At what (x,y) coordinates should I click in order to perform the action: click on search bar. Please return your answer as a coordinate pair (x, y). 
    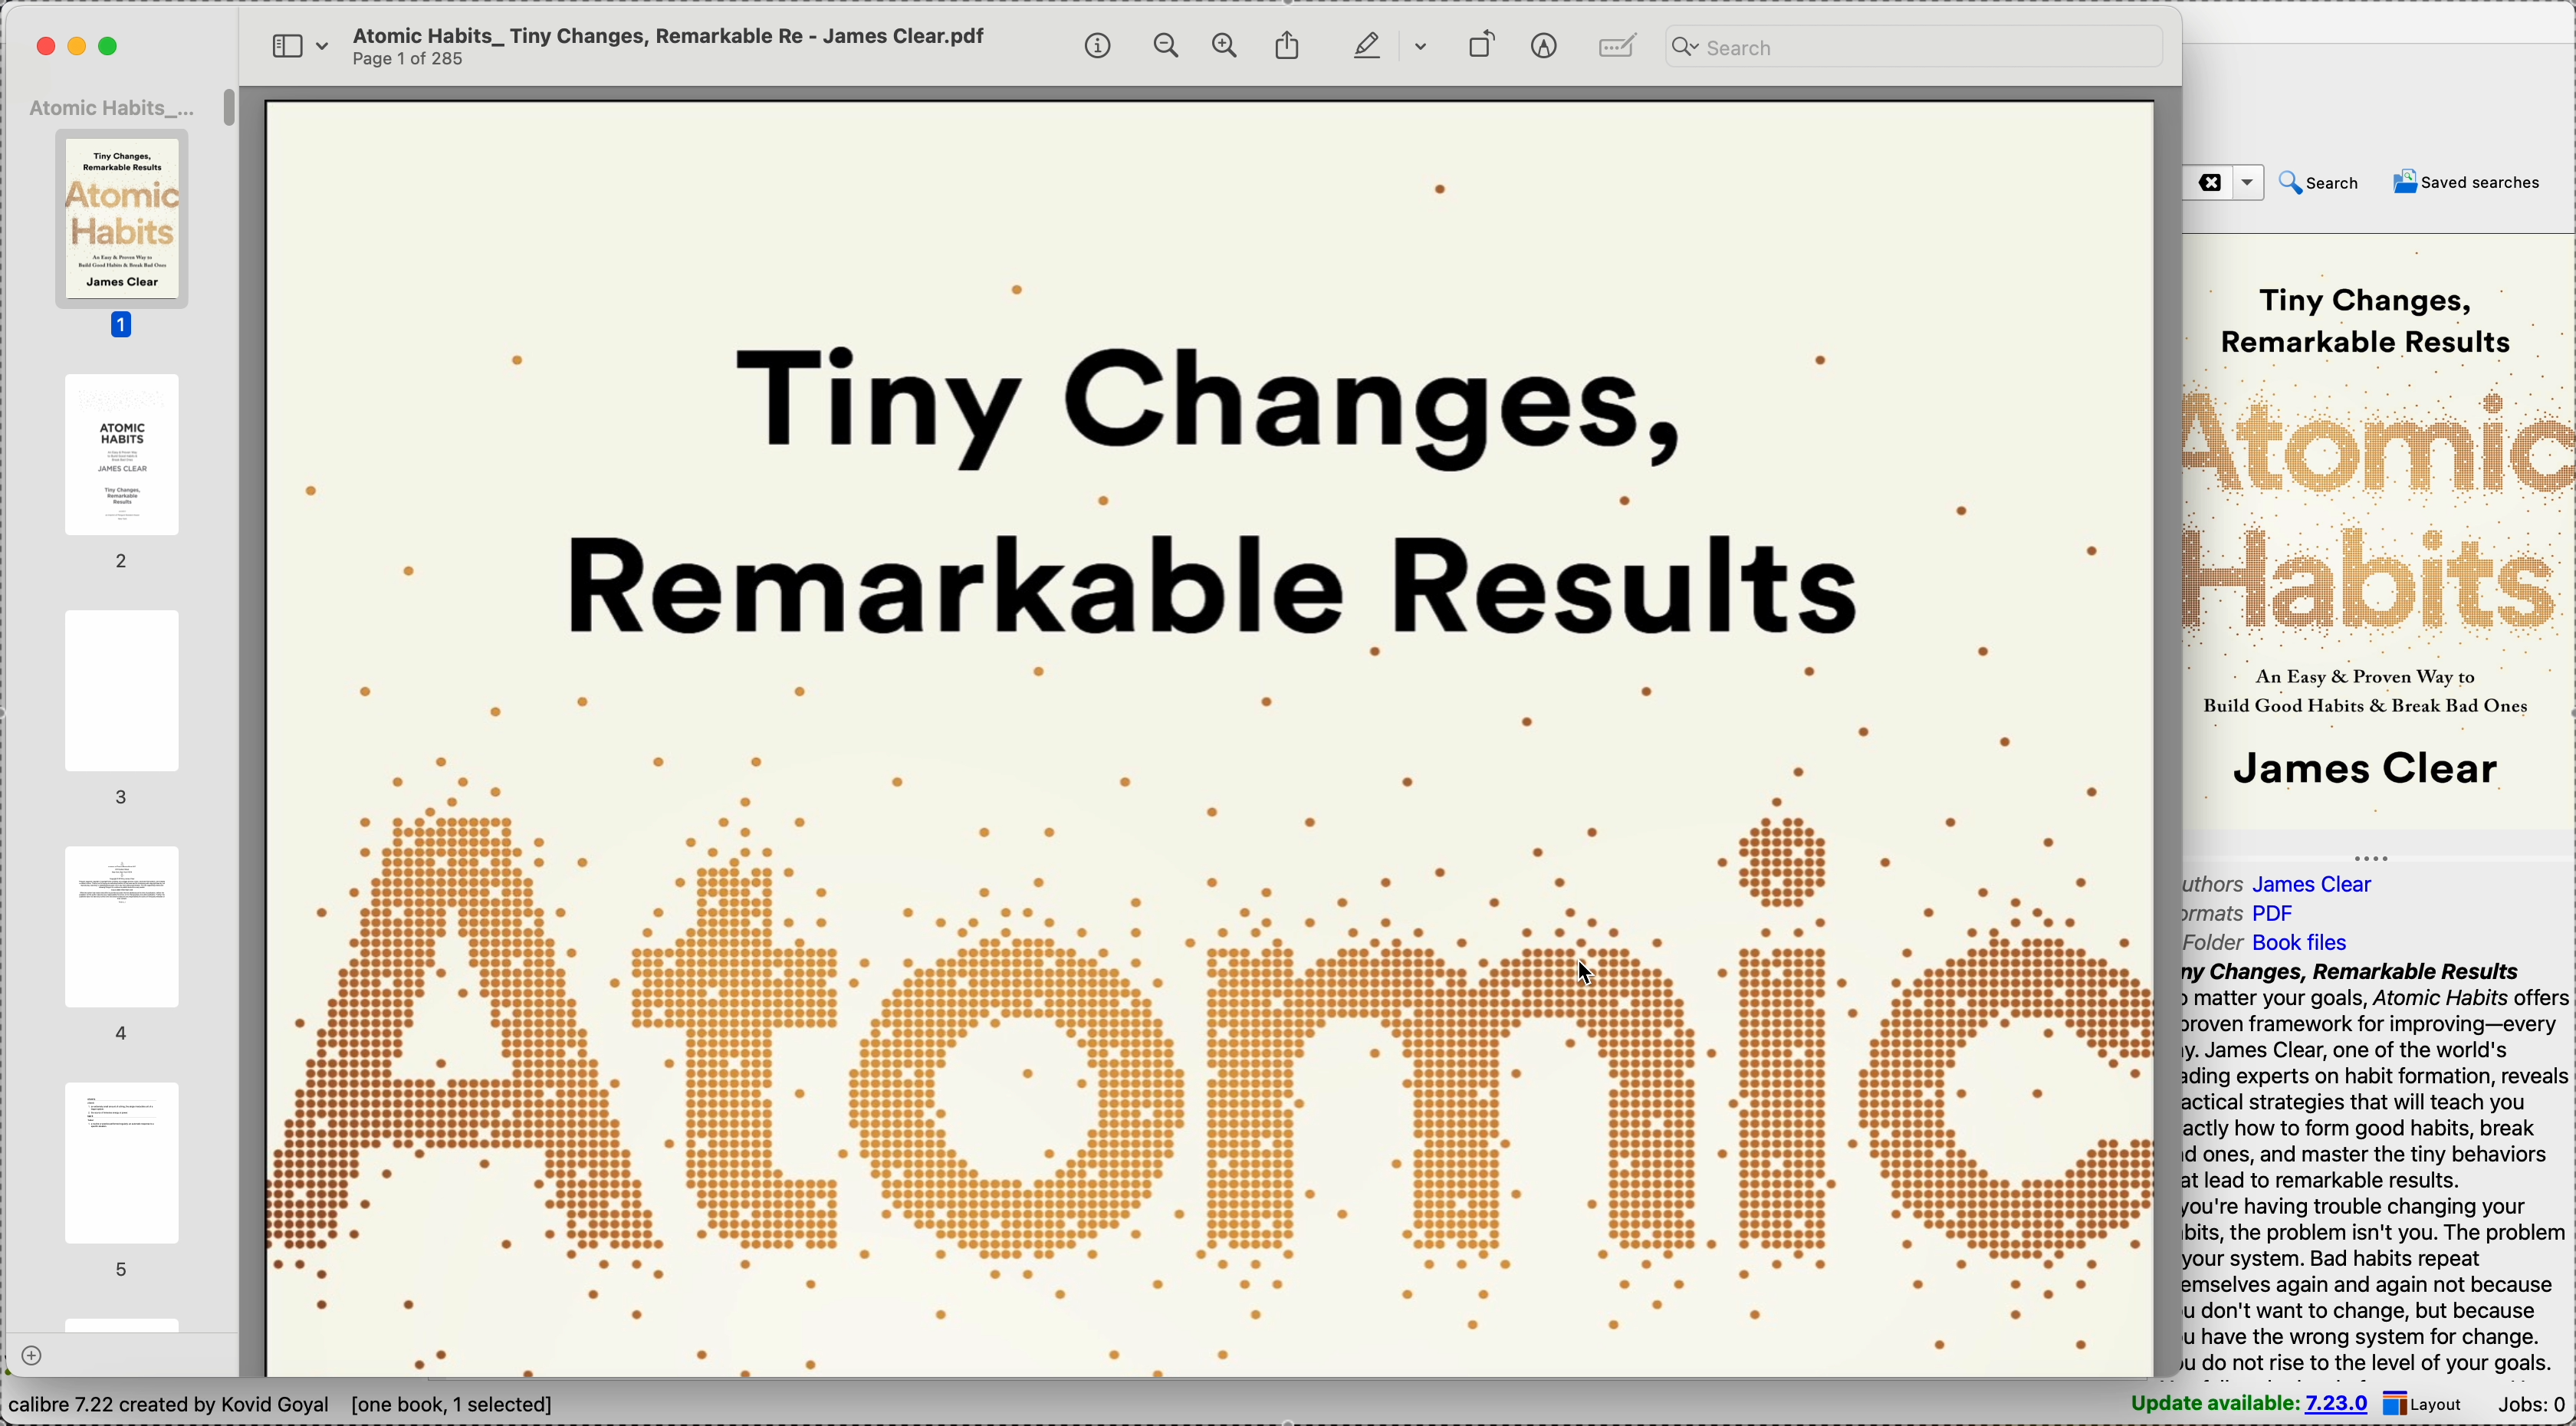
    Looking at the image, I should click on (2225, 182).